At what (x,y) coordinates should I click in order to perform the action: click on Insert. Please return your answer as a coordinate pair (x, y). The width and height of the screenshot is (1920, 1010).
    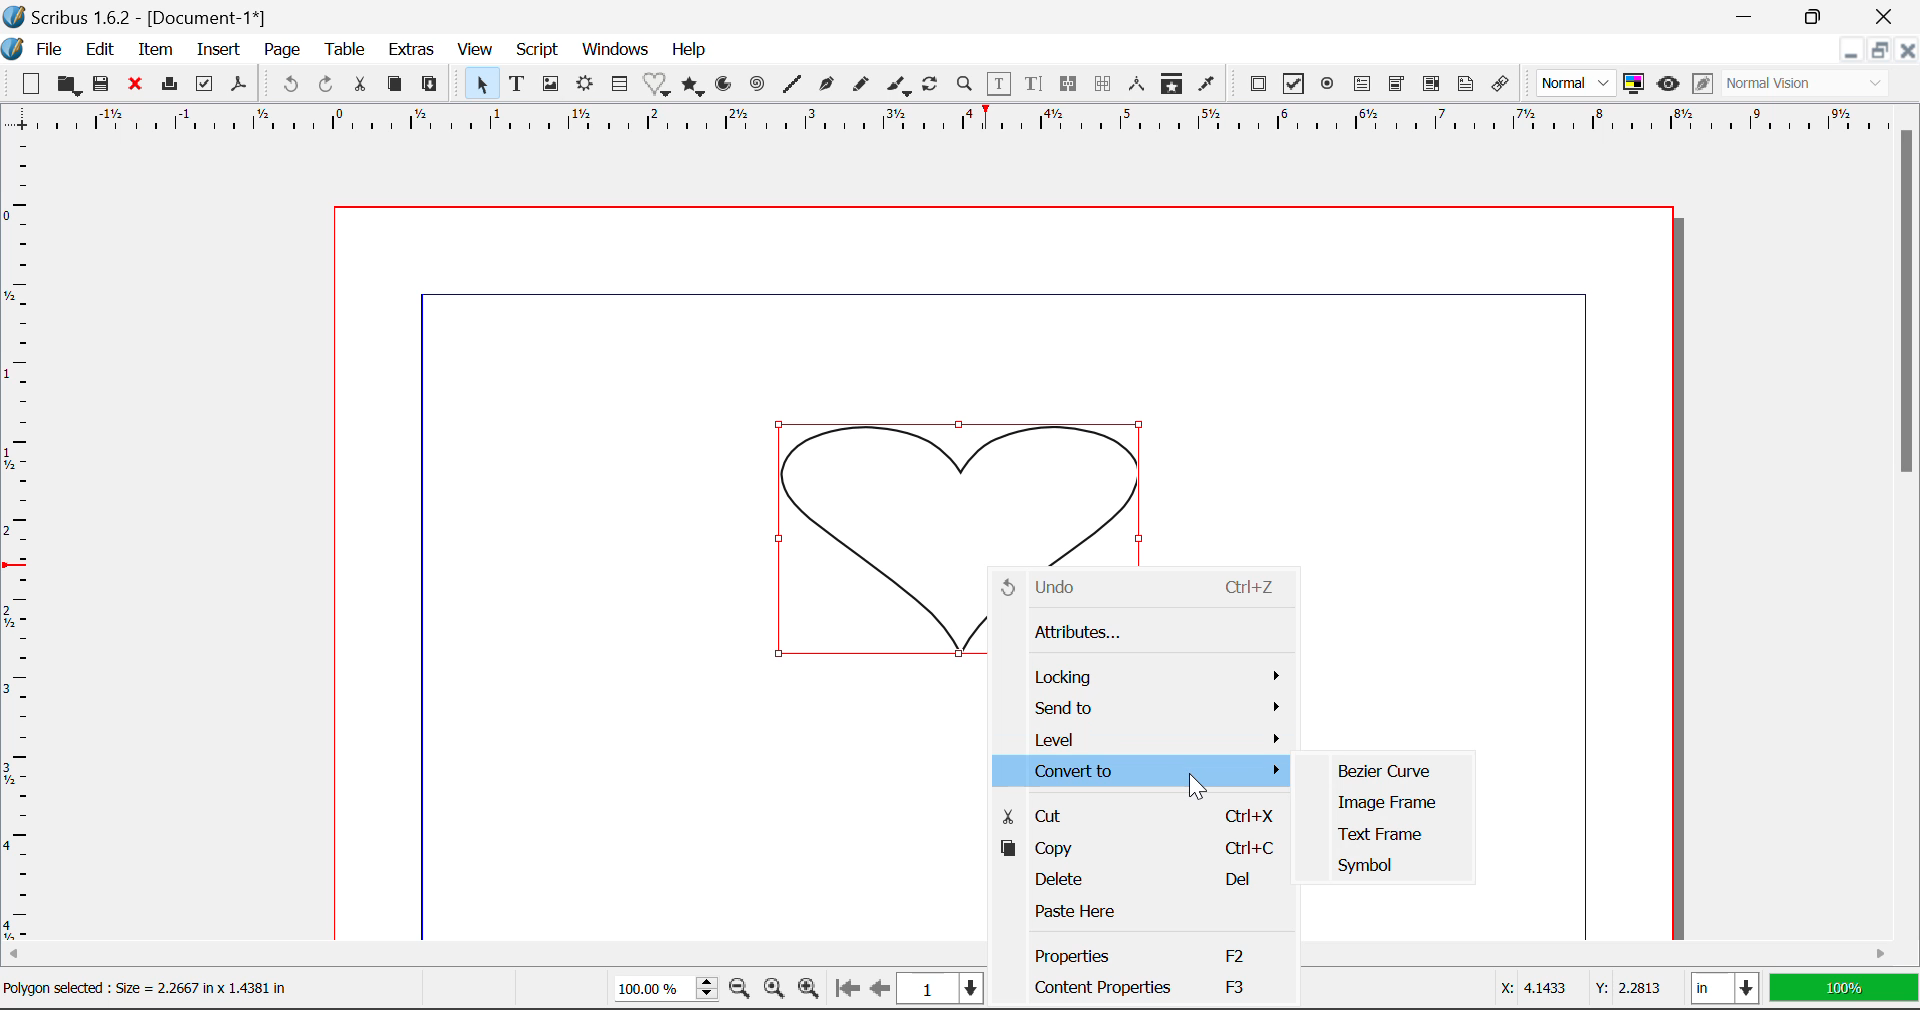
    Looking at the image, I should click on (216, 50).